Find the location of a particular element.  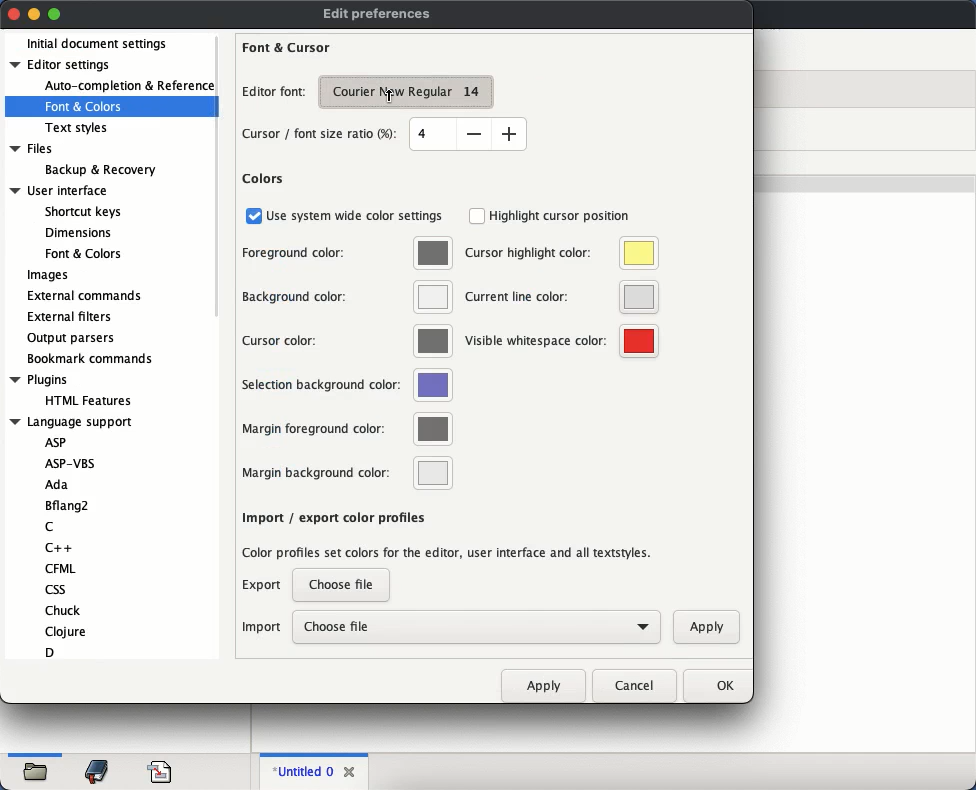

backup & recovery is located at coordinates (100, 170).